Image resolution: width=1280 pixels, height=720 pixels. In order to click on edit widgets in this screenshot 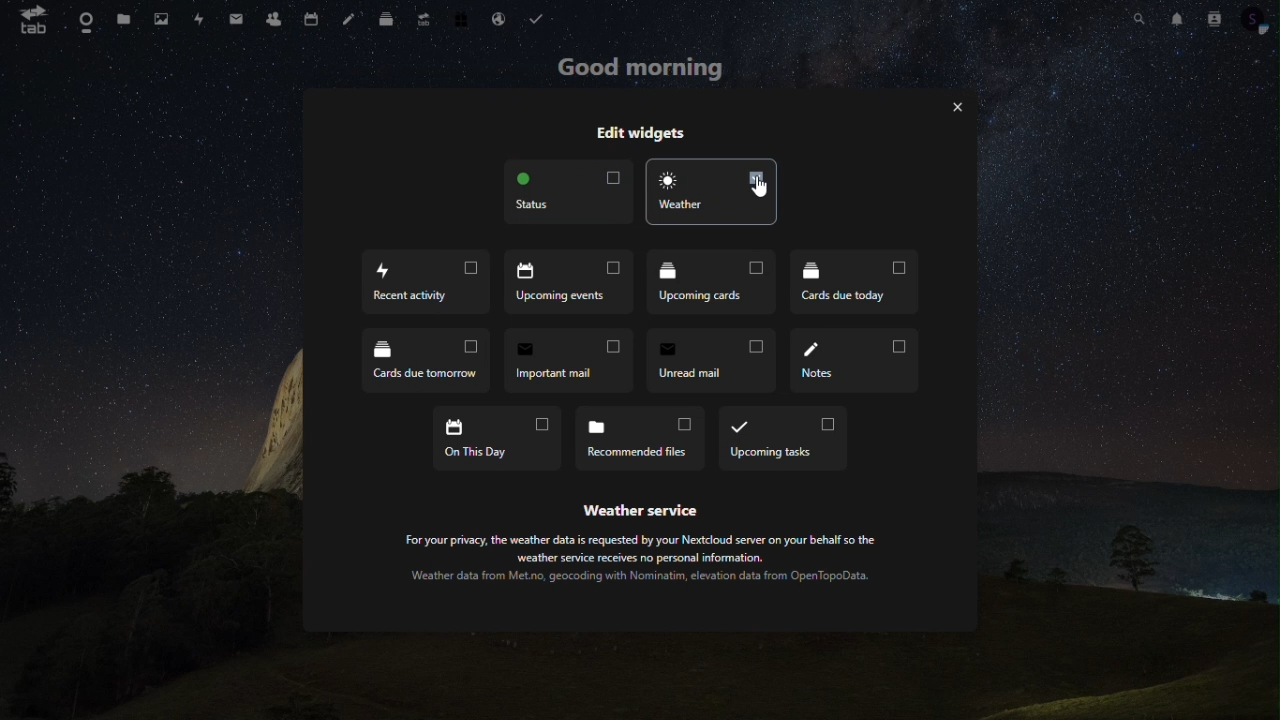, I will do `click(657, 129)`.